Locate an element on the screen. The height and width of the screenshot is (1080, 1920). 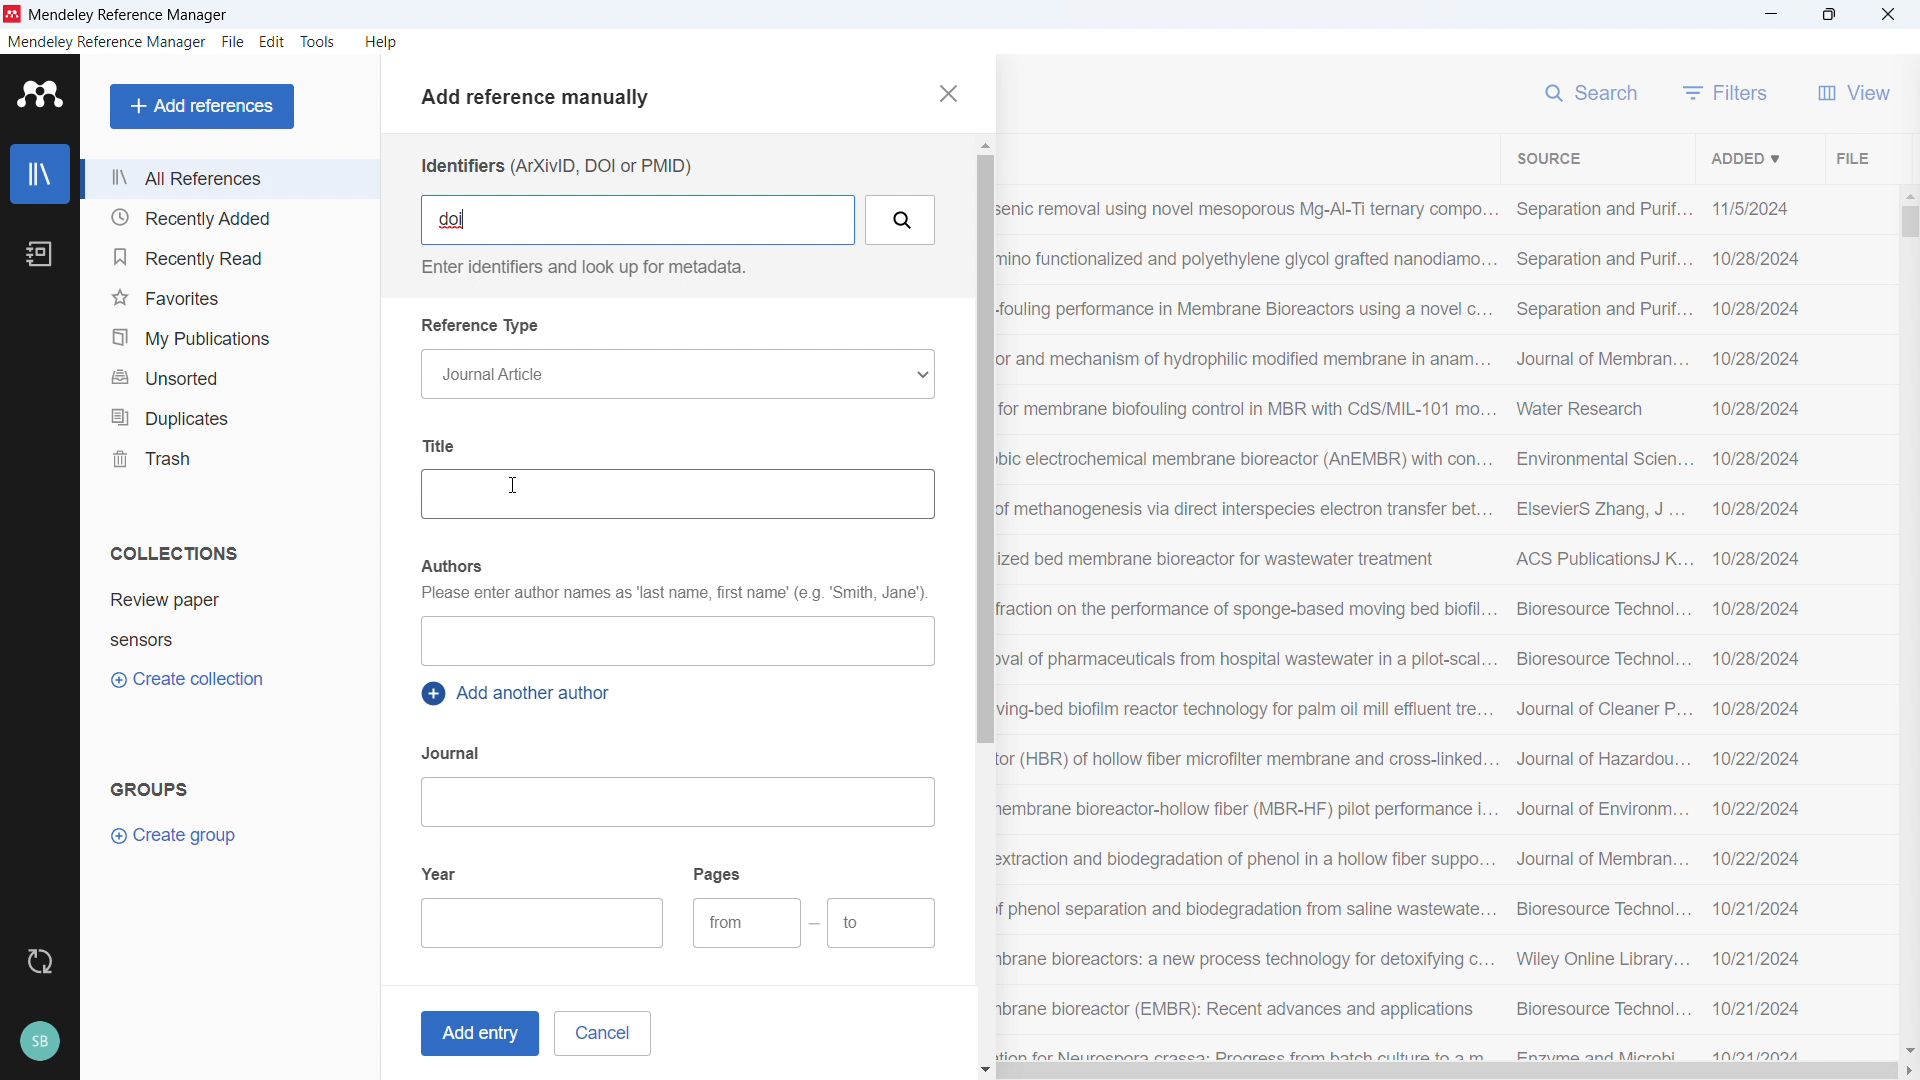
Title is located at coordinates (443, 445).